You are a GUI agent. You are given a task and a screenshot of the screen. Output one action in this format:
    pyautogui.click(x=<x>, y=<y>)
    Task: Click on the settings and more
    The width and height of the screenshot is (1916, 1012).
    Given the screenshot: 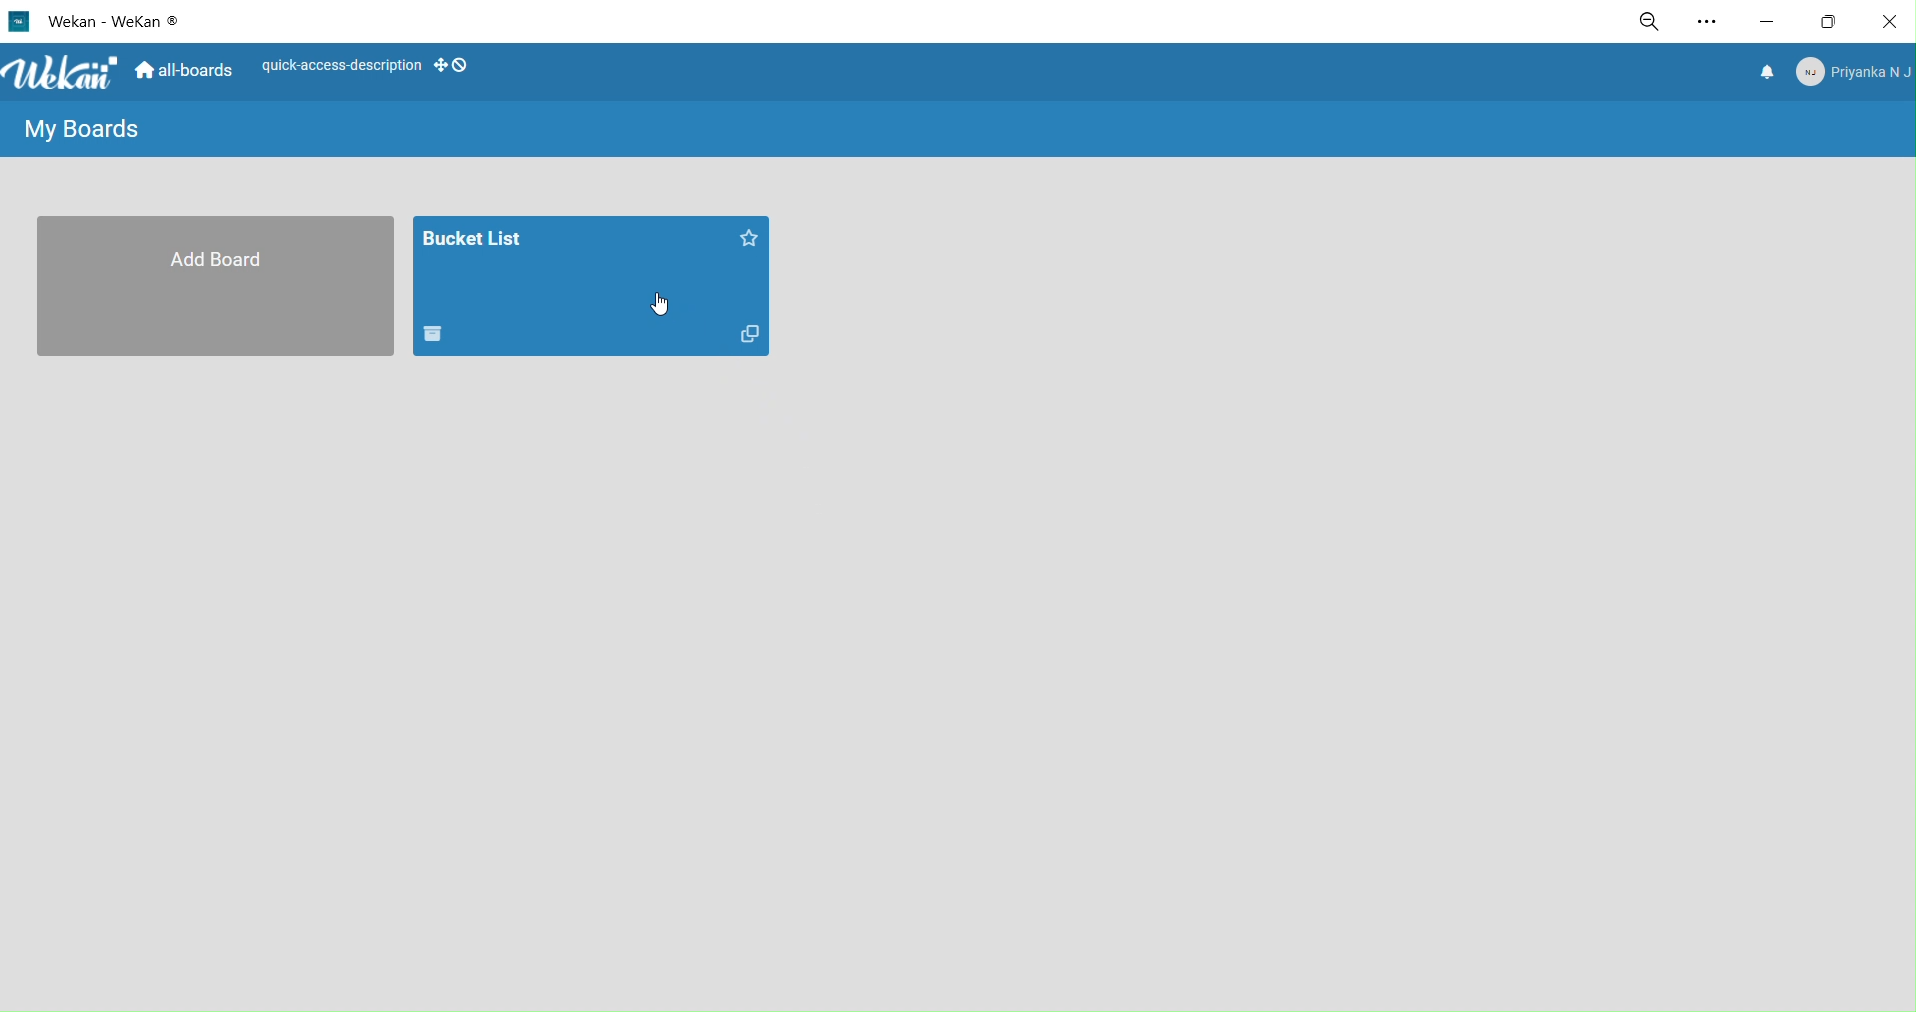 What is the action you would take?
    pyautogui.click(x=1704, y=23)
    